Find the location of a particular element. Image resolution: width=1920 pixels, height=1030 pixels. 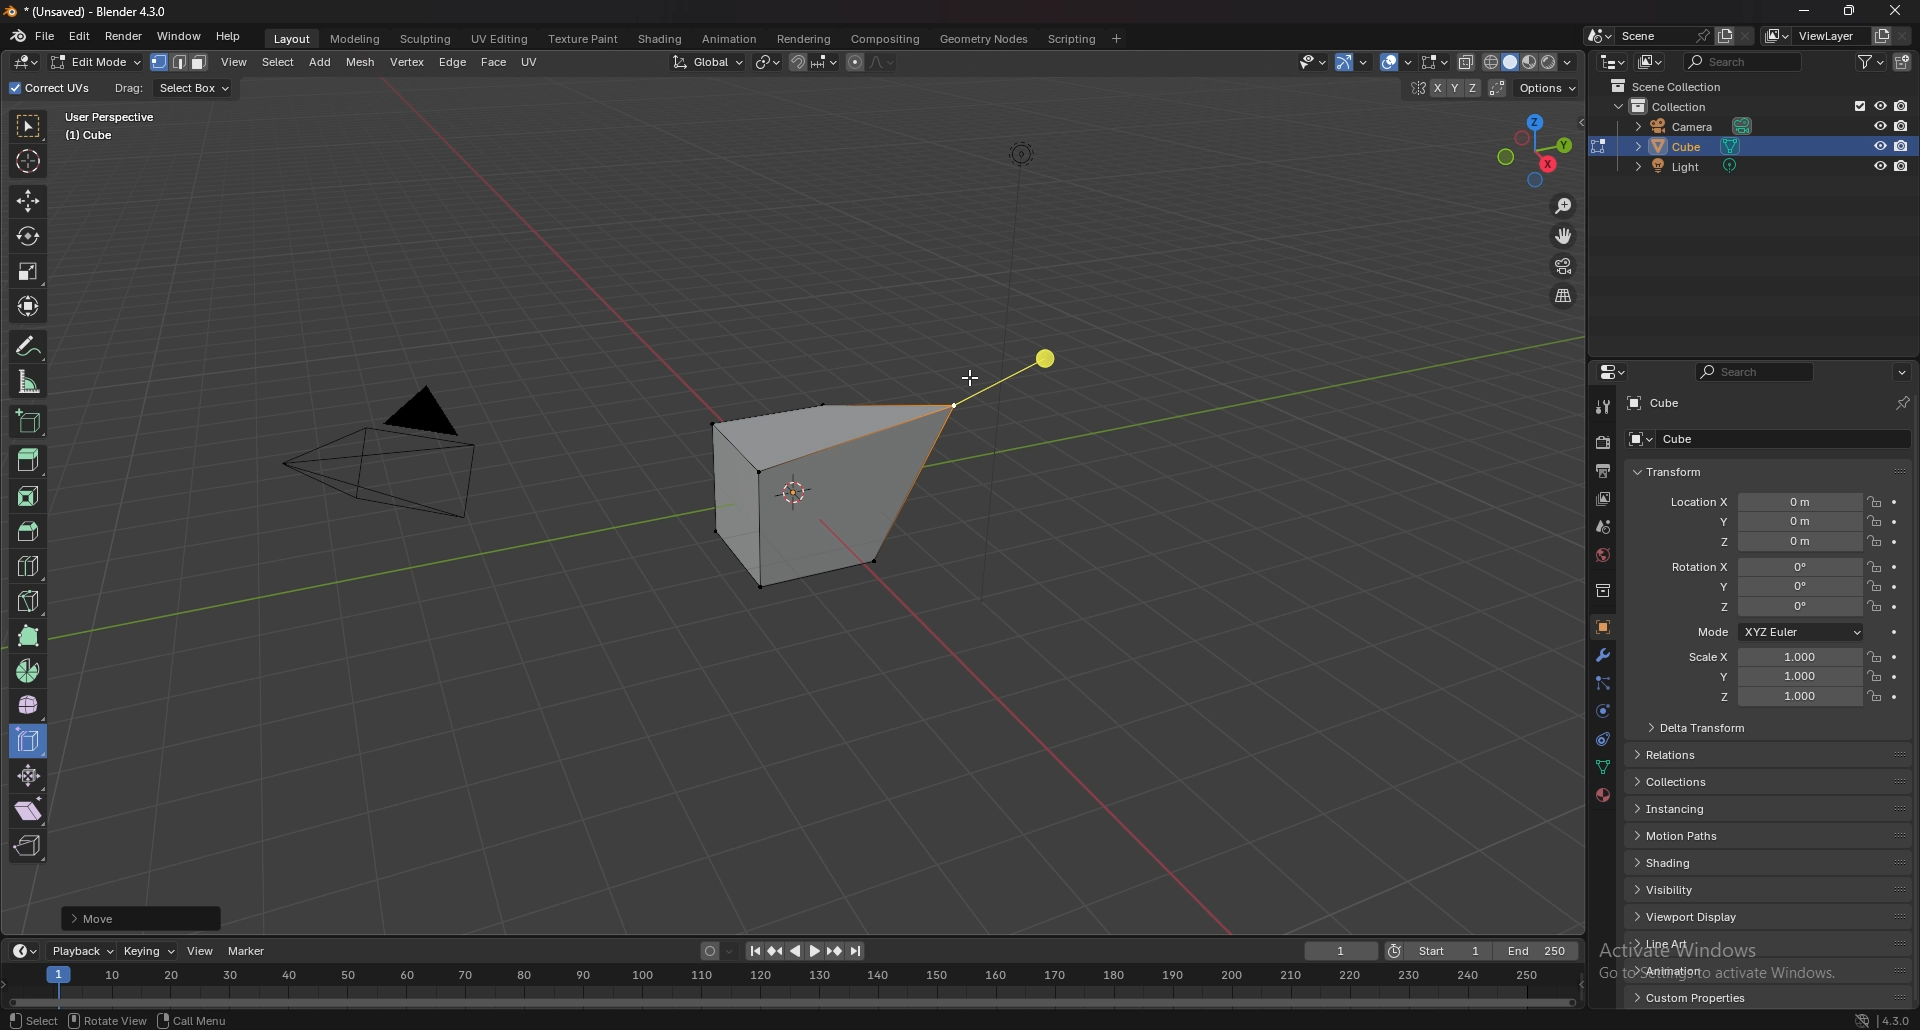

viewport shading is located at coordinates (1530, 64).